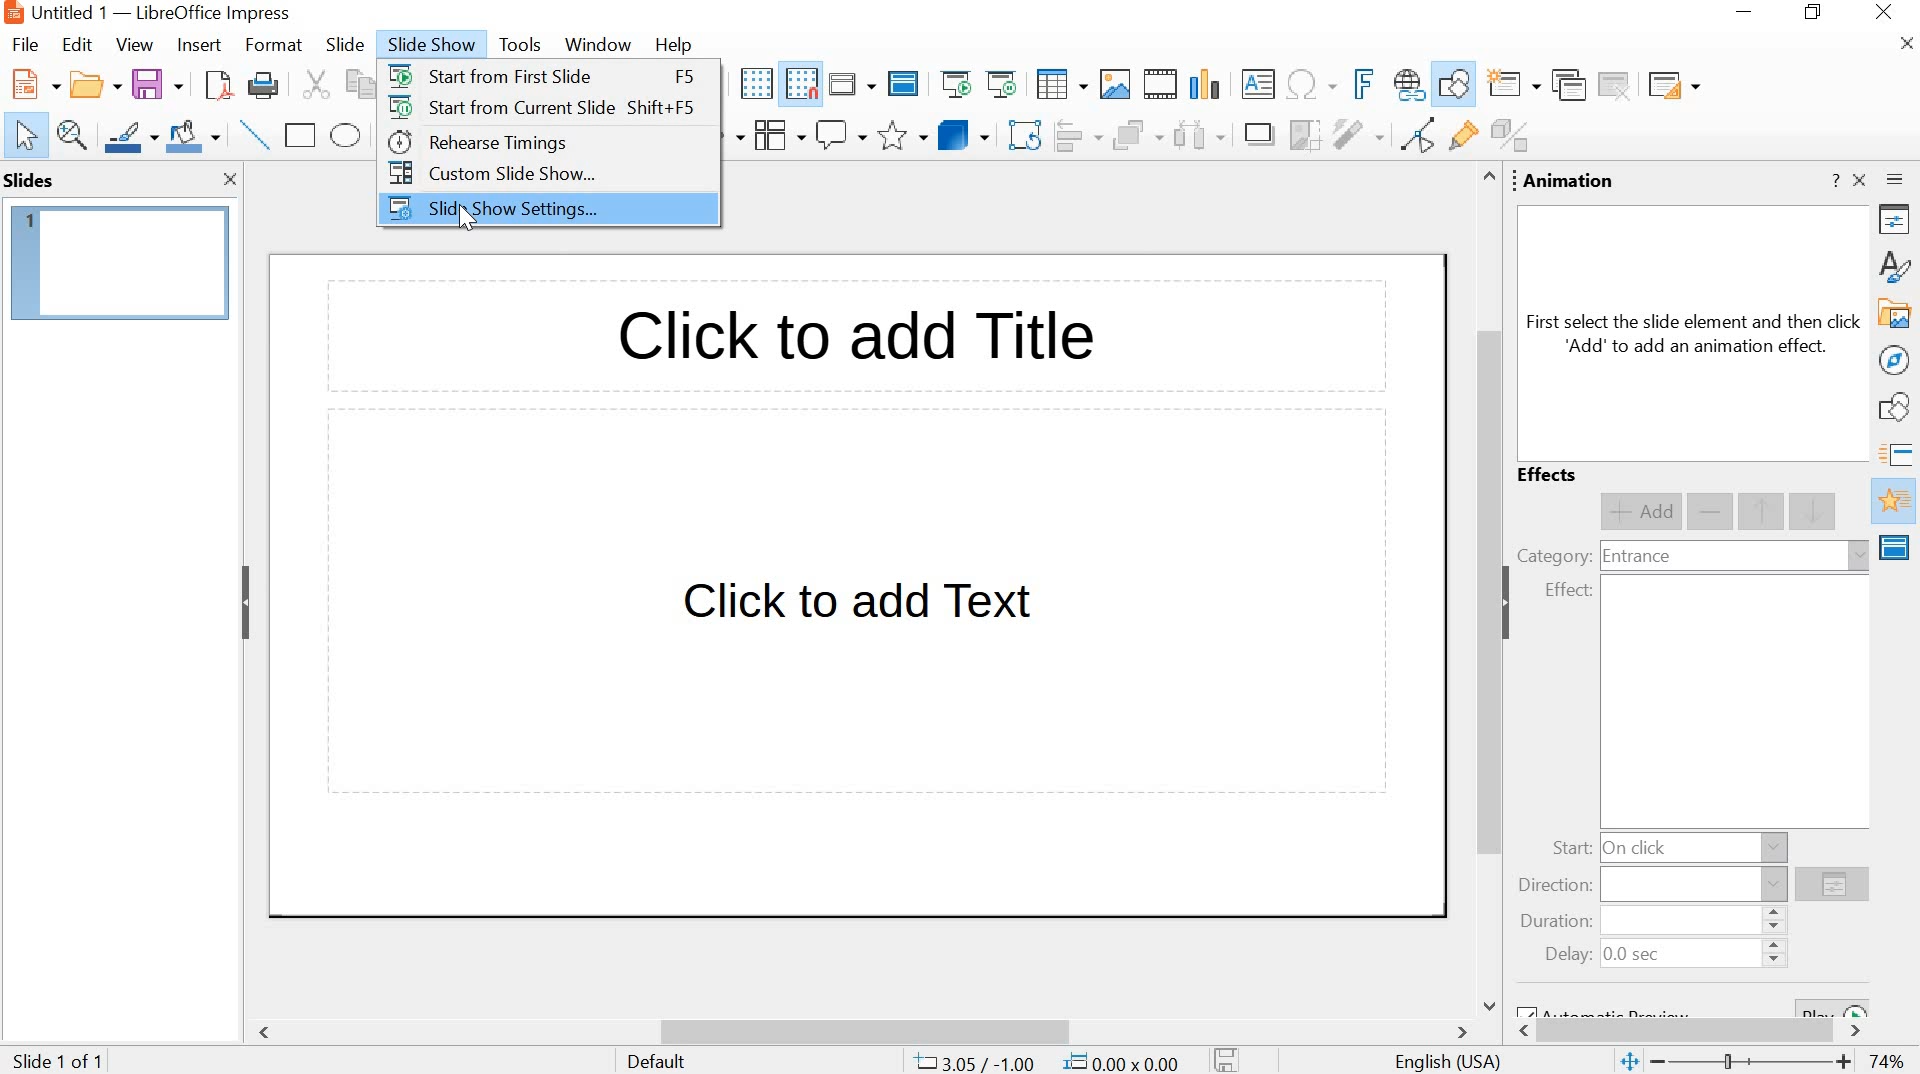 This screenshot has height=1074, width=1920. Describe the element at coordinates (1515, 137) in the screenshot. I see `toggle extrusion` at that location.